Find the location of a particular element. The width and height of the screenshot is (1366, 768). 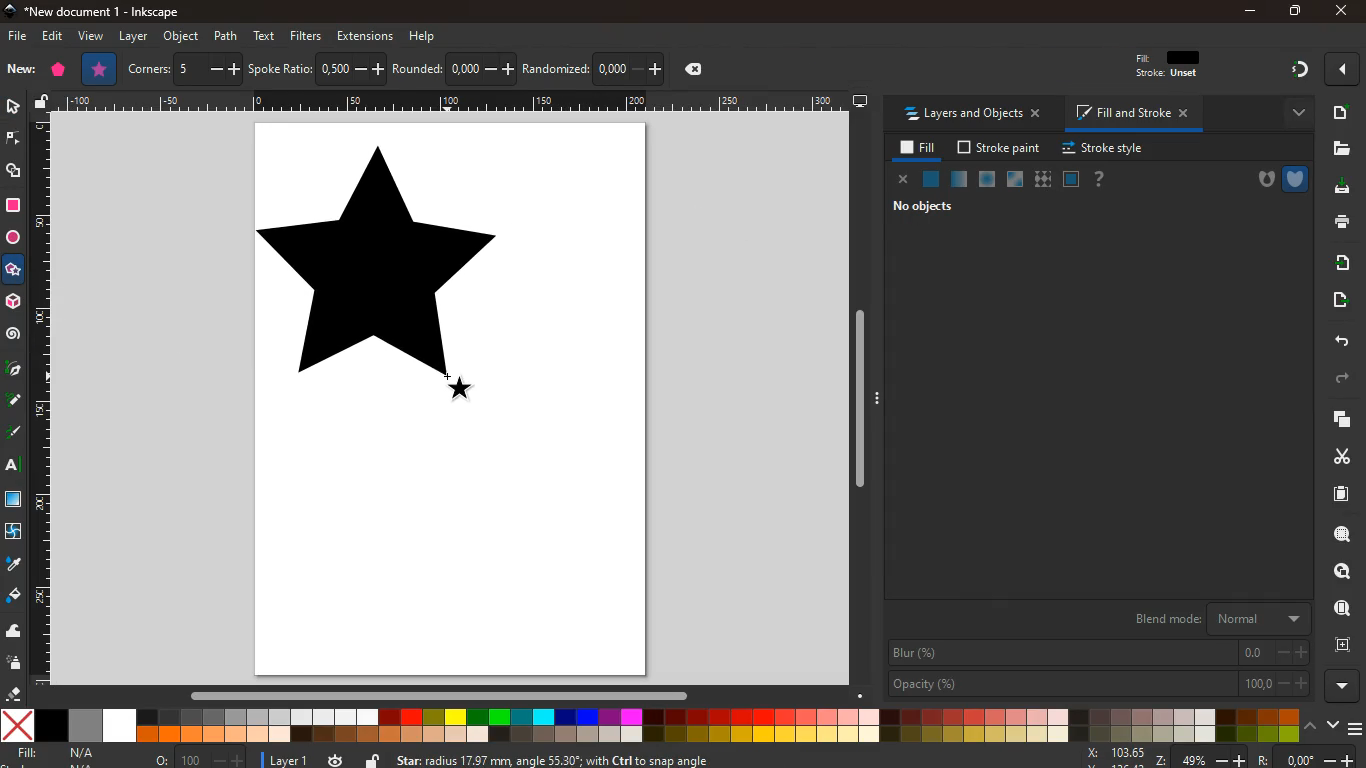

select is located at coordinates (15, 109).